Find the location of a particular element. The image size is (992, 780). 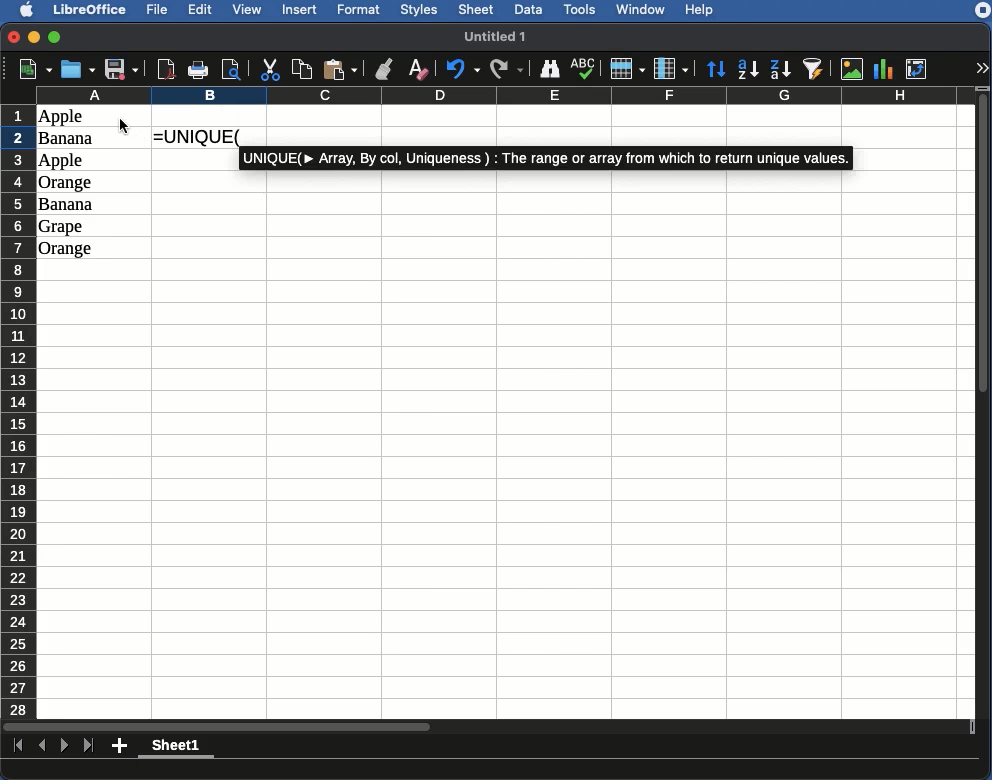

Next sheet is located at coordinates (65, 748).